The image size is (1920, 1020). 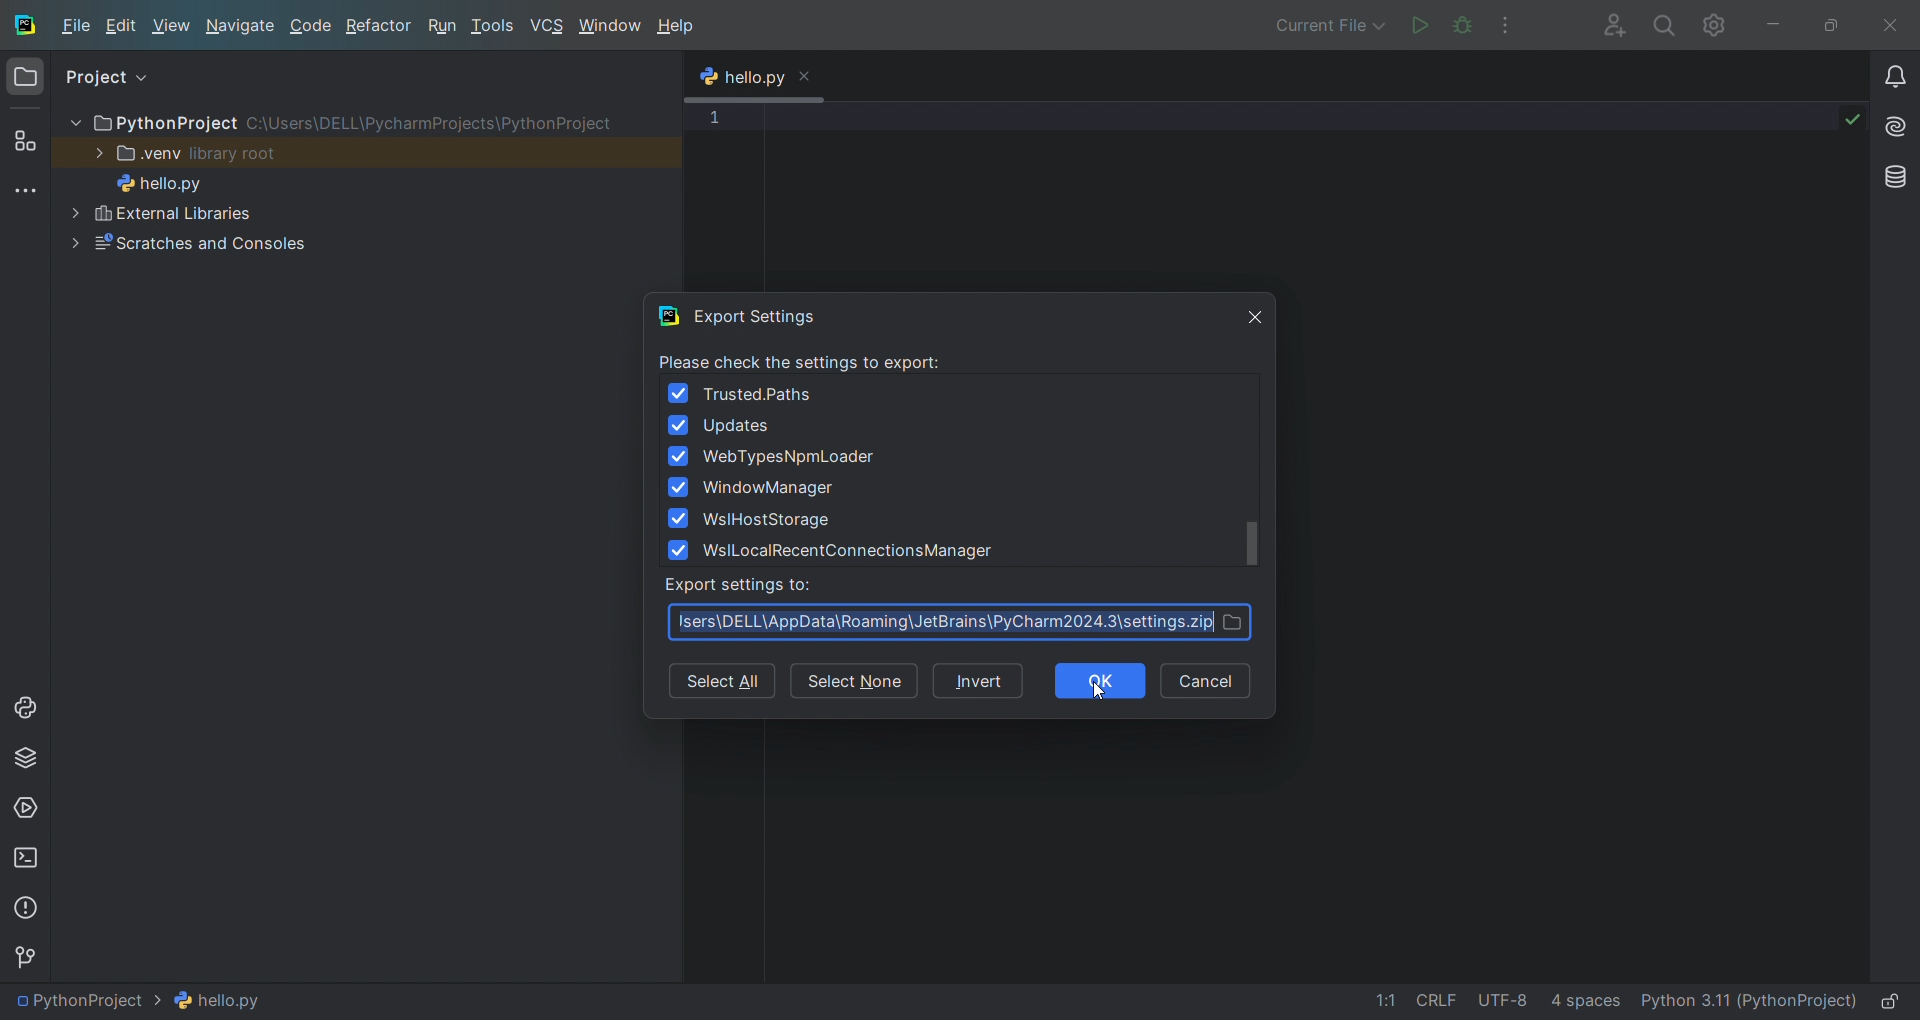 I want to click on ok, so click(x=1101, y=680).